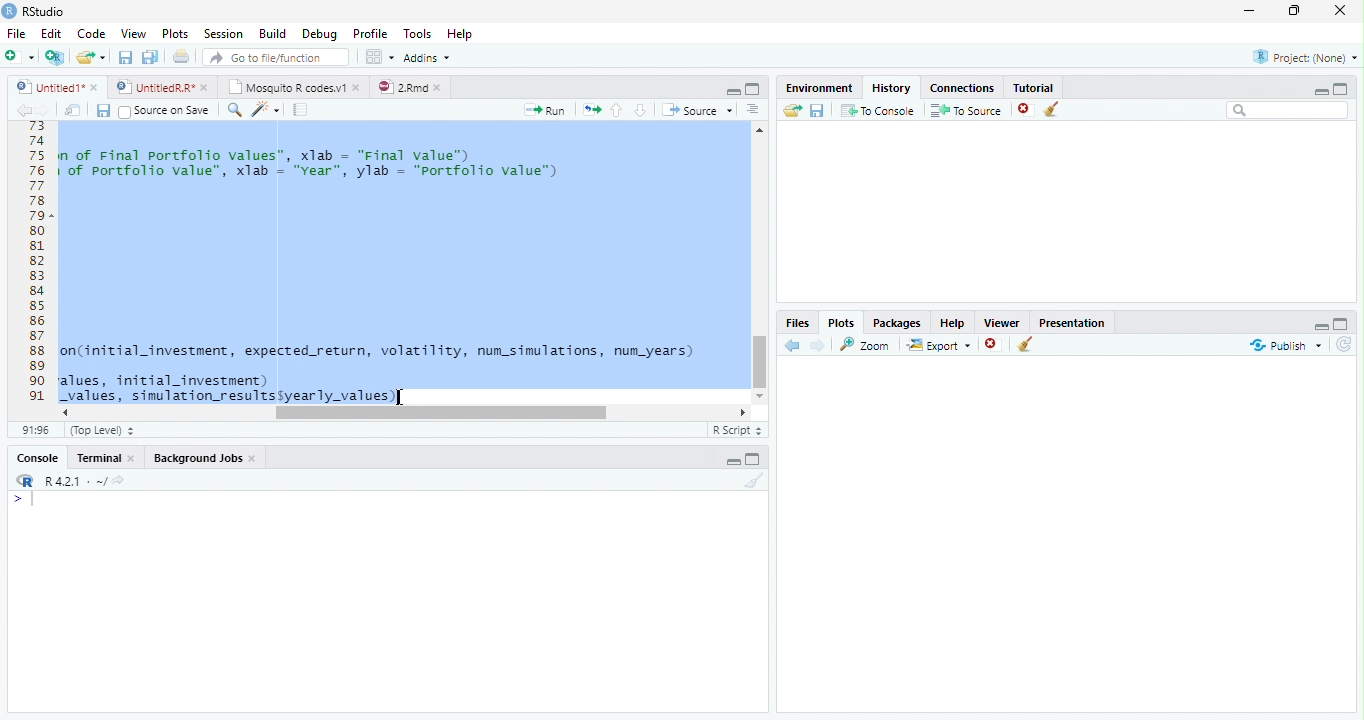 Image resolution: width=1364 pixels, height=720 pixels. What do you see at coordinates (1027, 109) in the screenshot?
I see `Remove Selected` at bounding box center [1027, 109].